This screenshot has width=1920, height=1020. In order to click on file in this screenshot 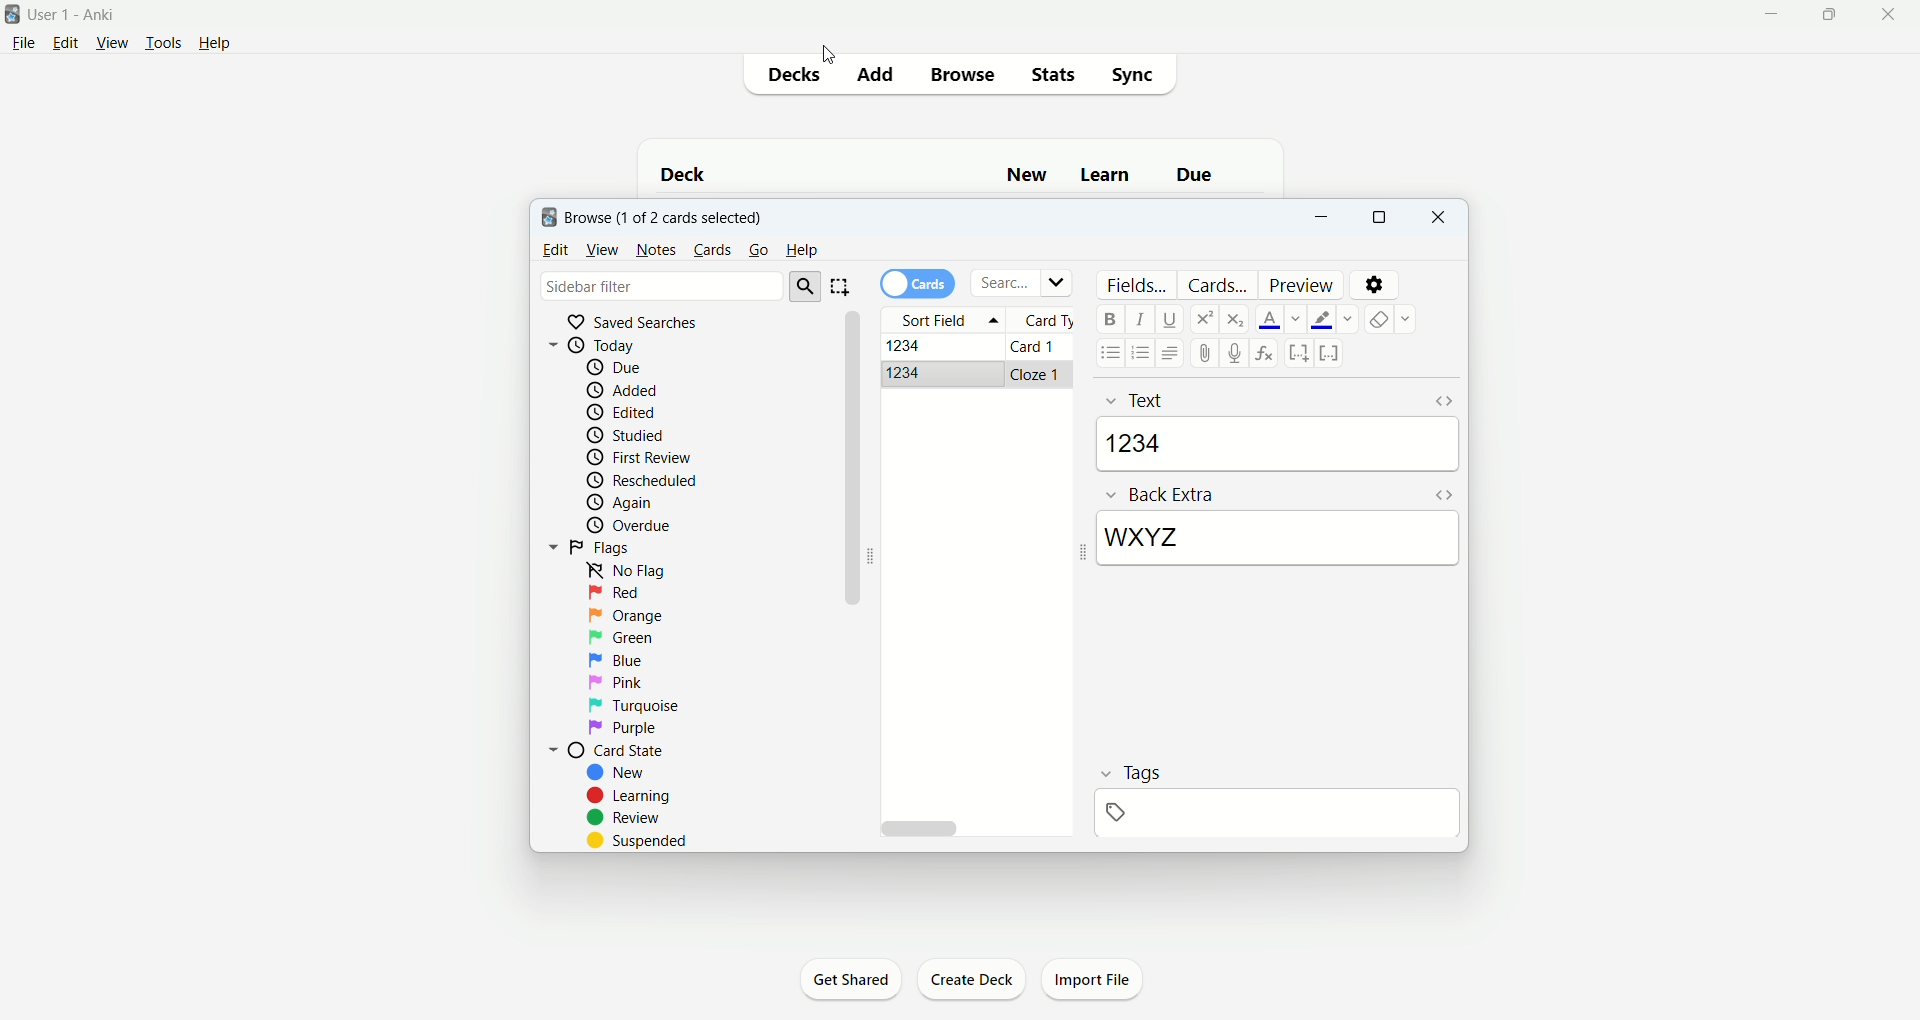, I will do `click(22, 45)`.